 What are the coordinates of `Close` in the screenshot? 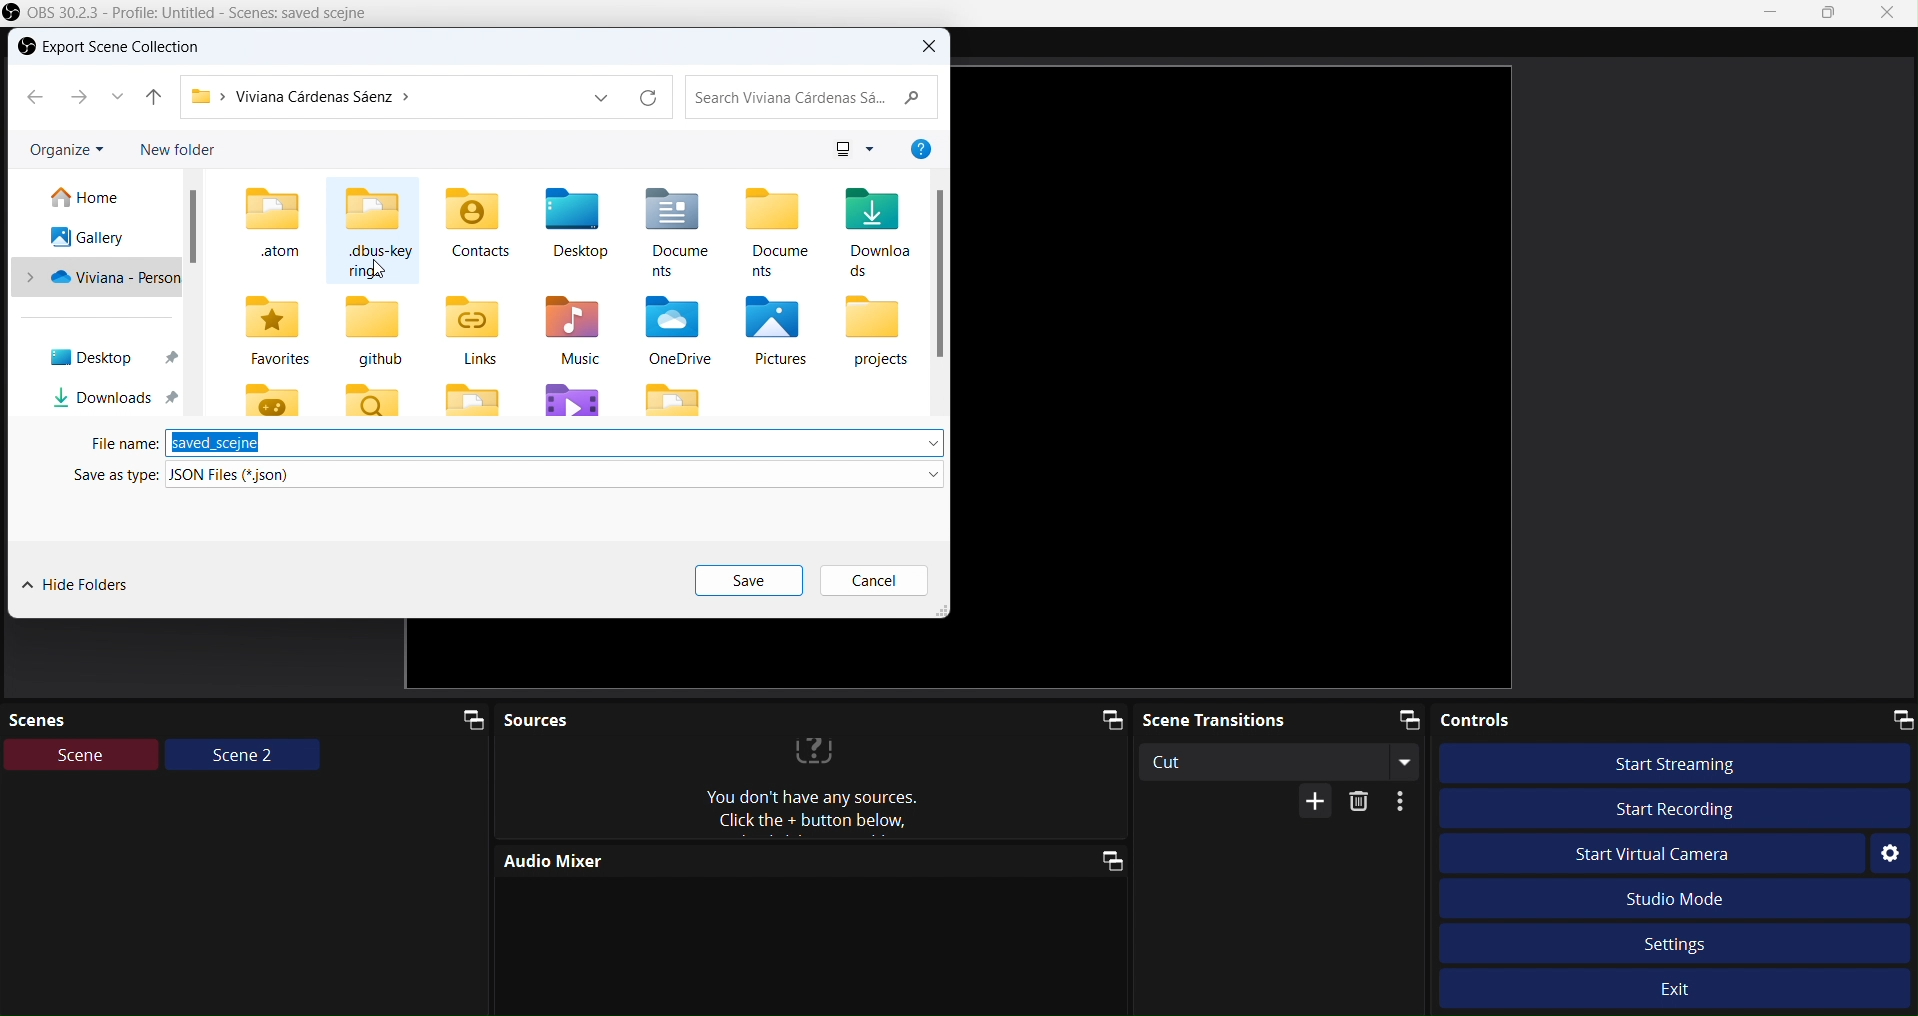 It's located at (1894, 13).